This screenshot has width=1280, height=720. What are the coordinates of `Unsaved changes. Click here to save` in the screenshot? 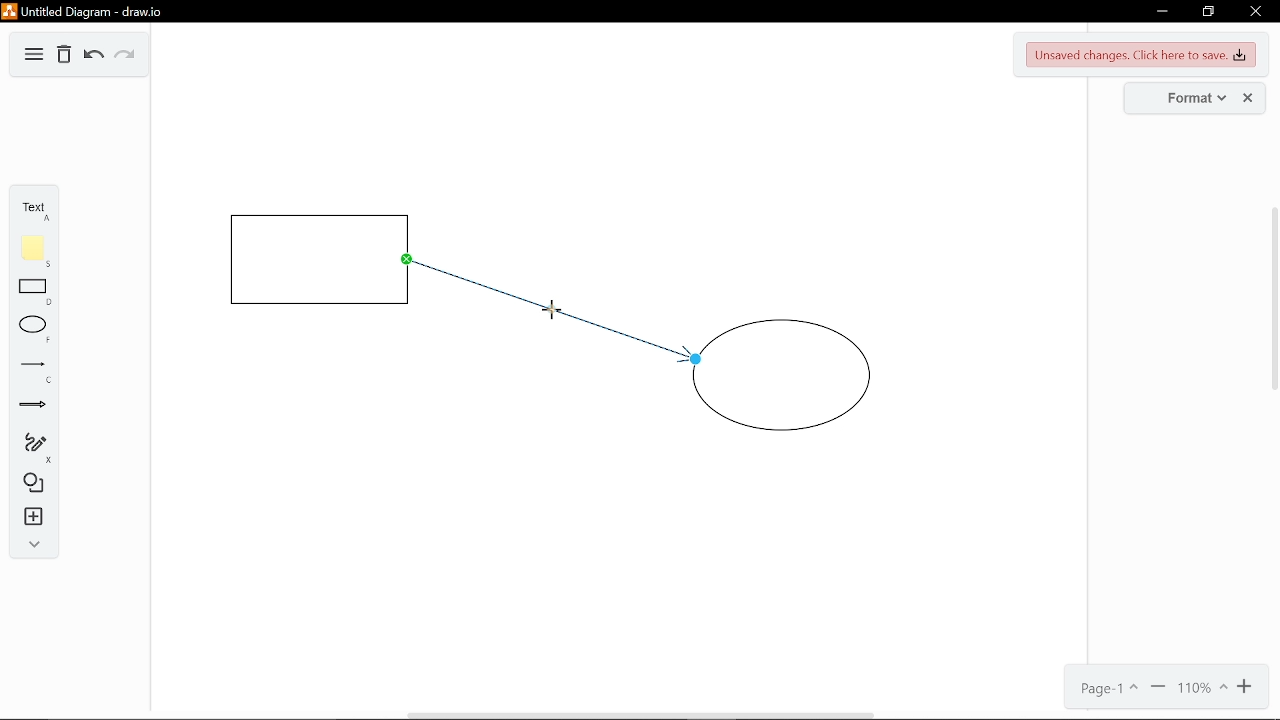 It's located at (1139, 54).